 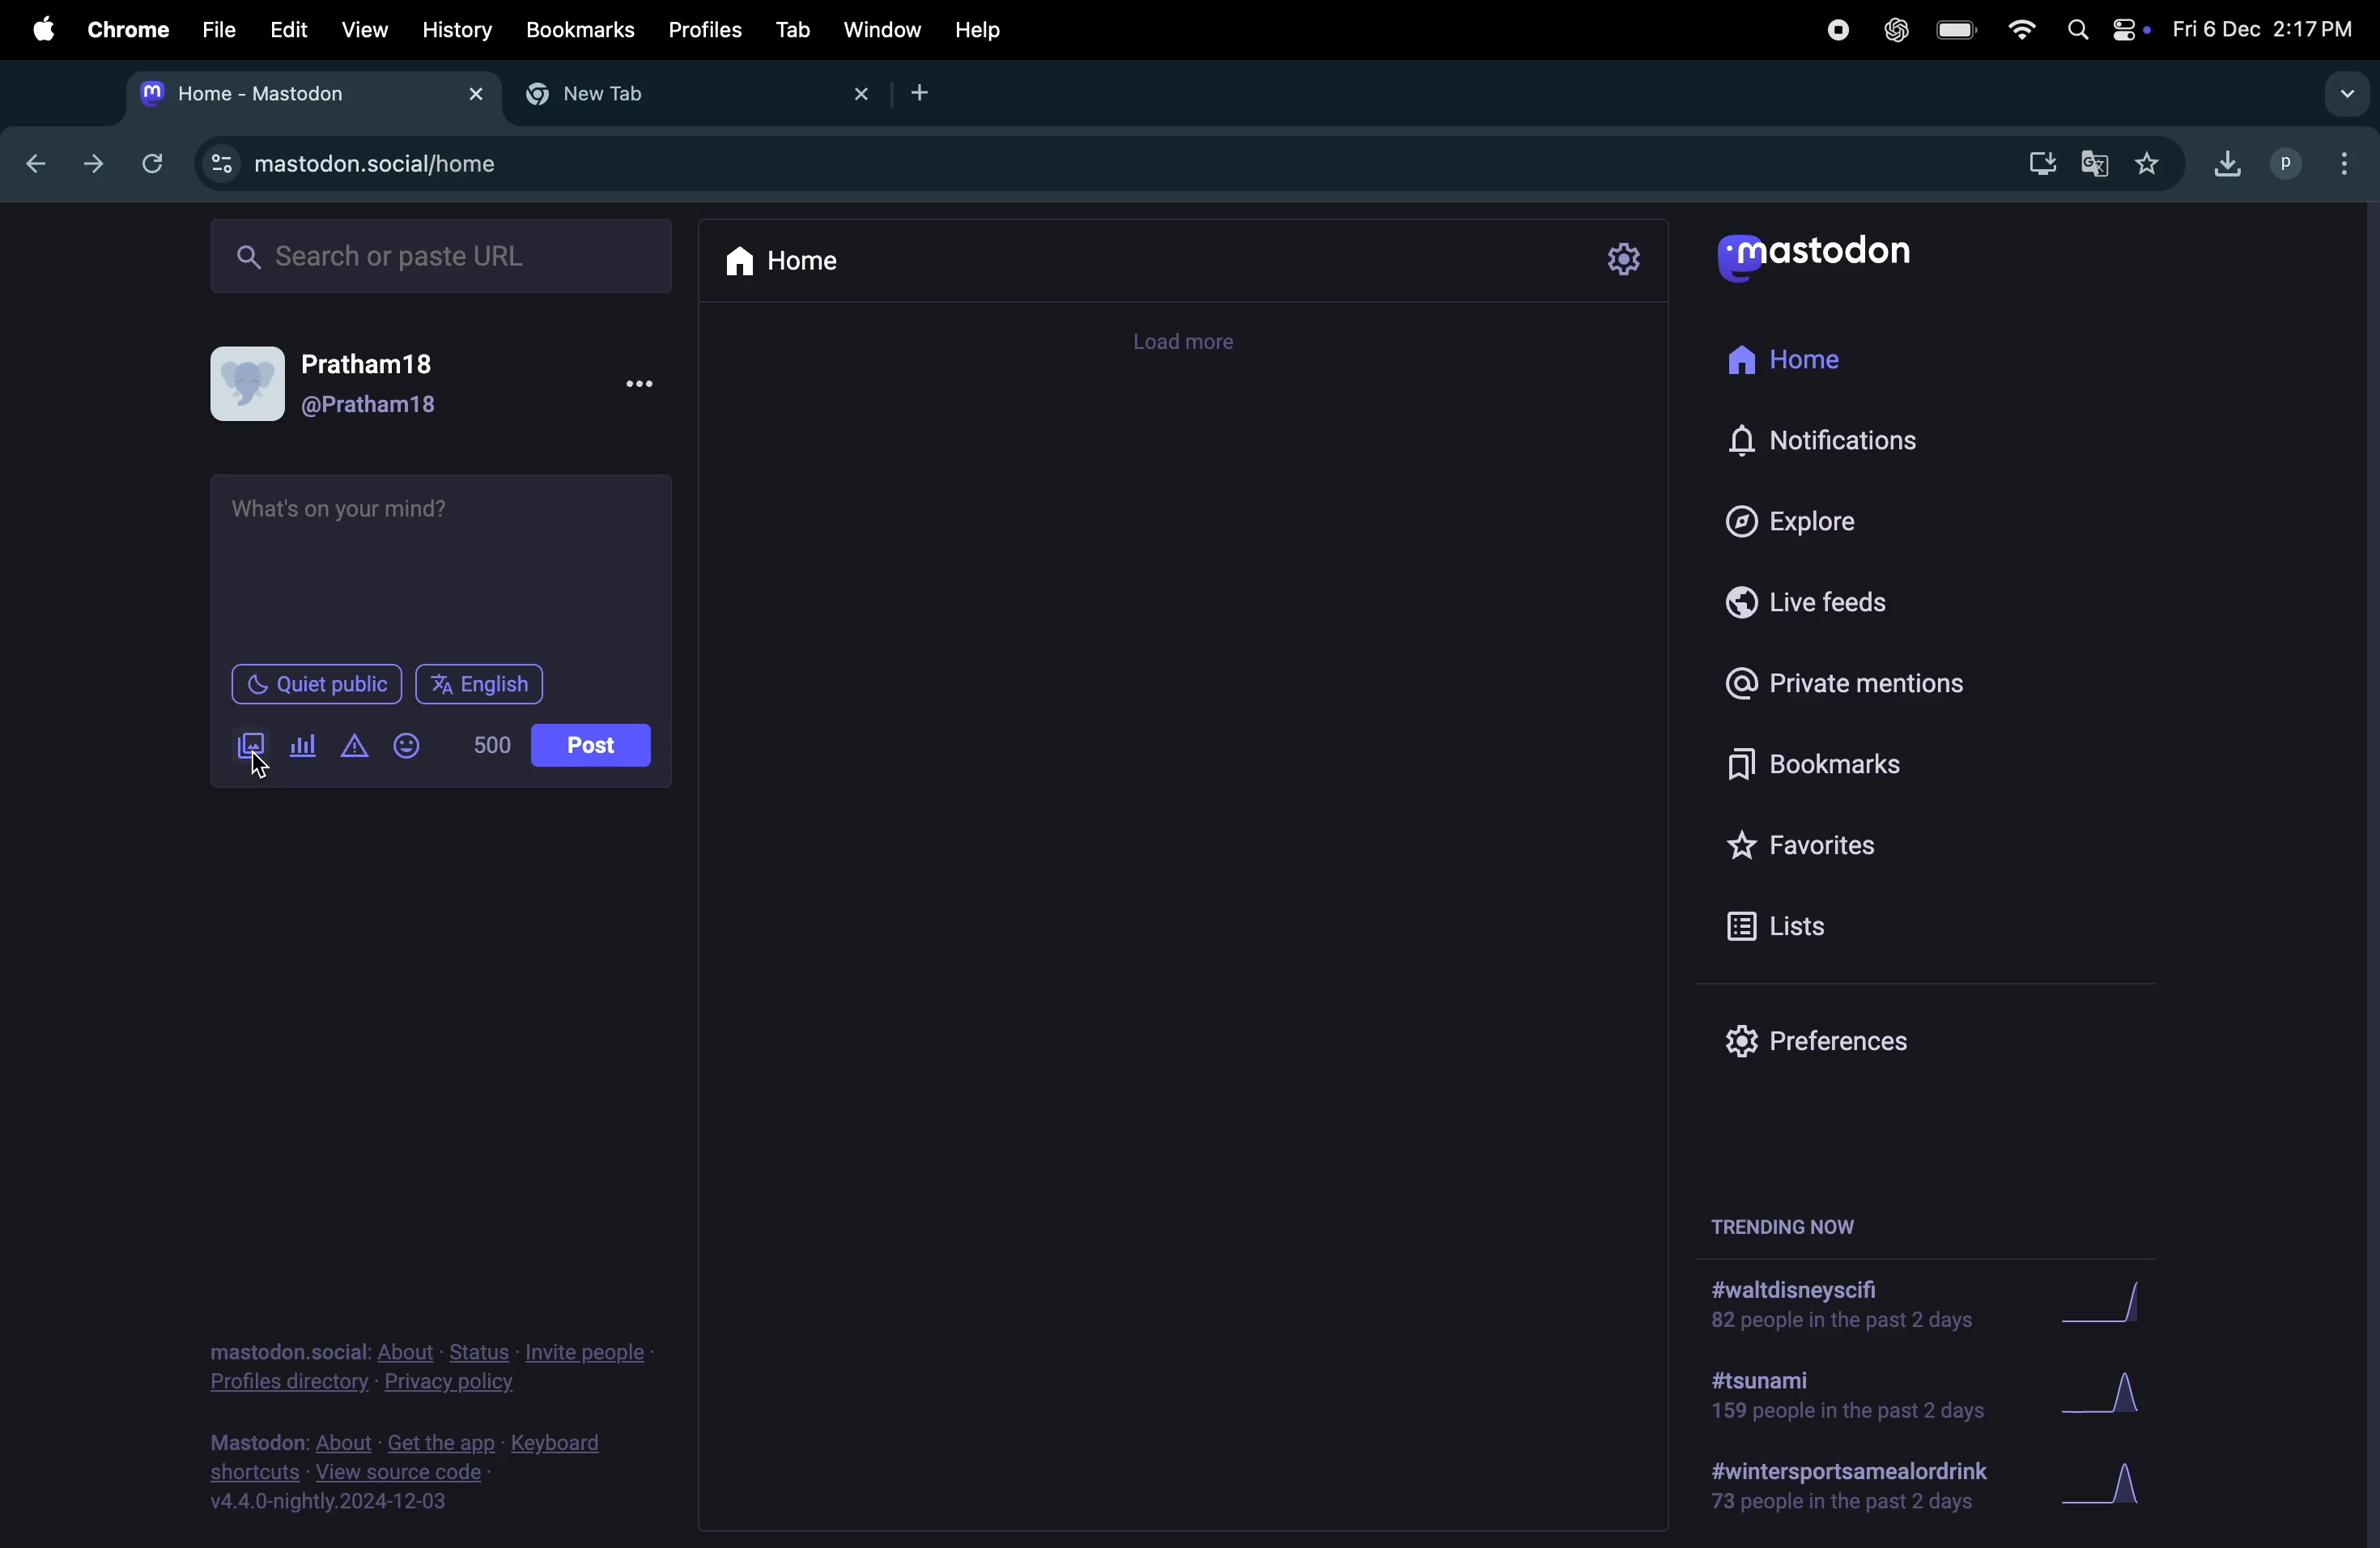 I want to click on options, so click(x=2352, y=168).